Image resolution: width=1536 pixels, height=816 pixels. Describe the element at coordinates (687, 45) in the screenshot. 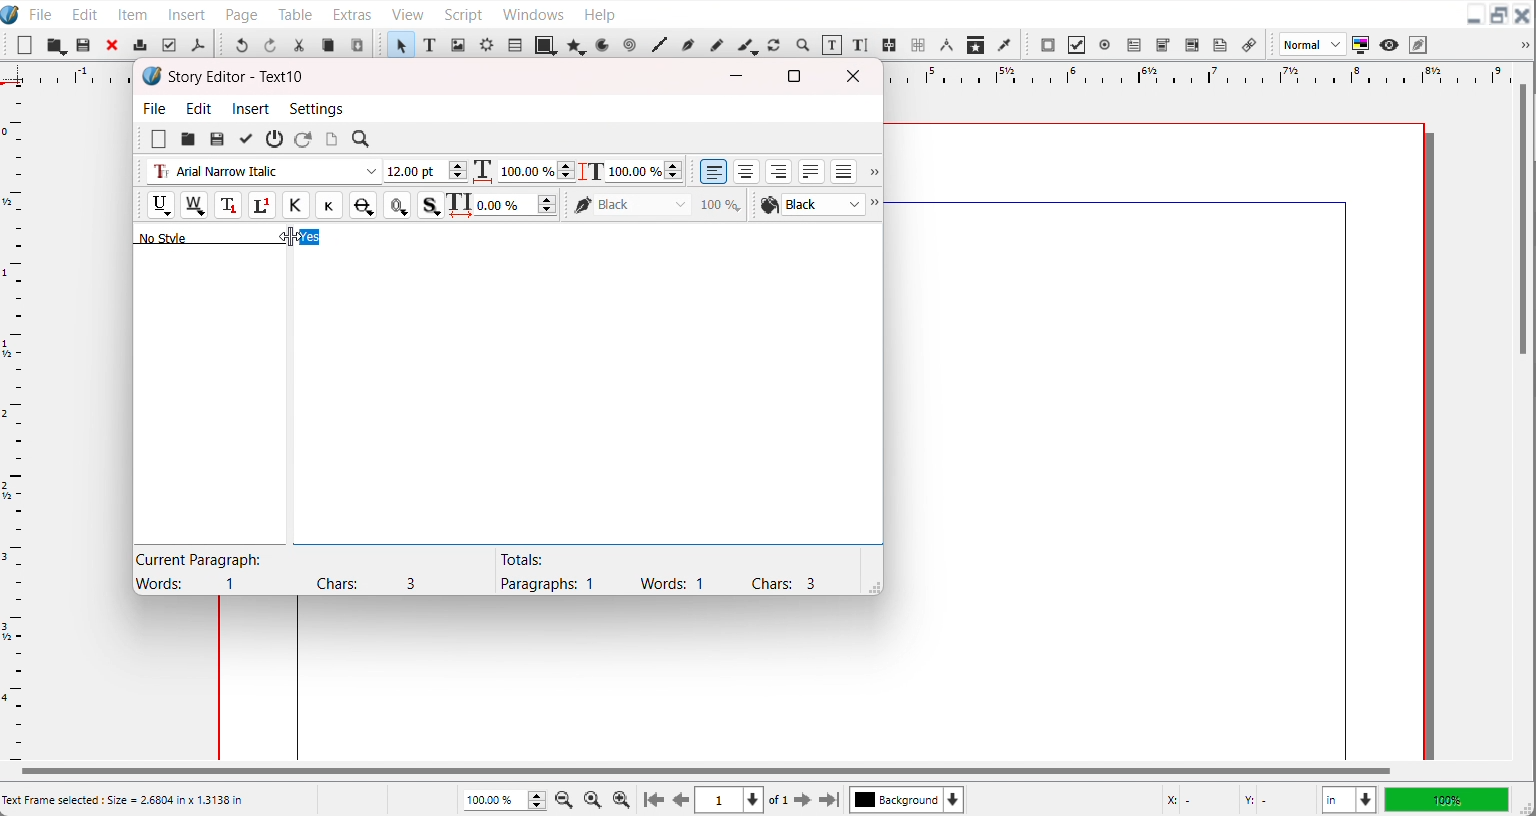

I see `Bezier curve` at that location.